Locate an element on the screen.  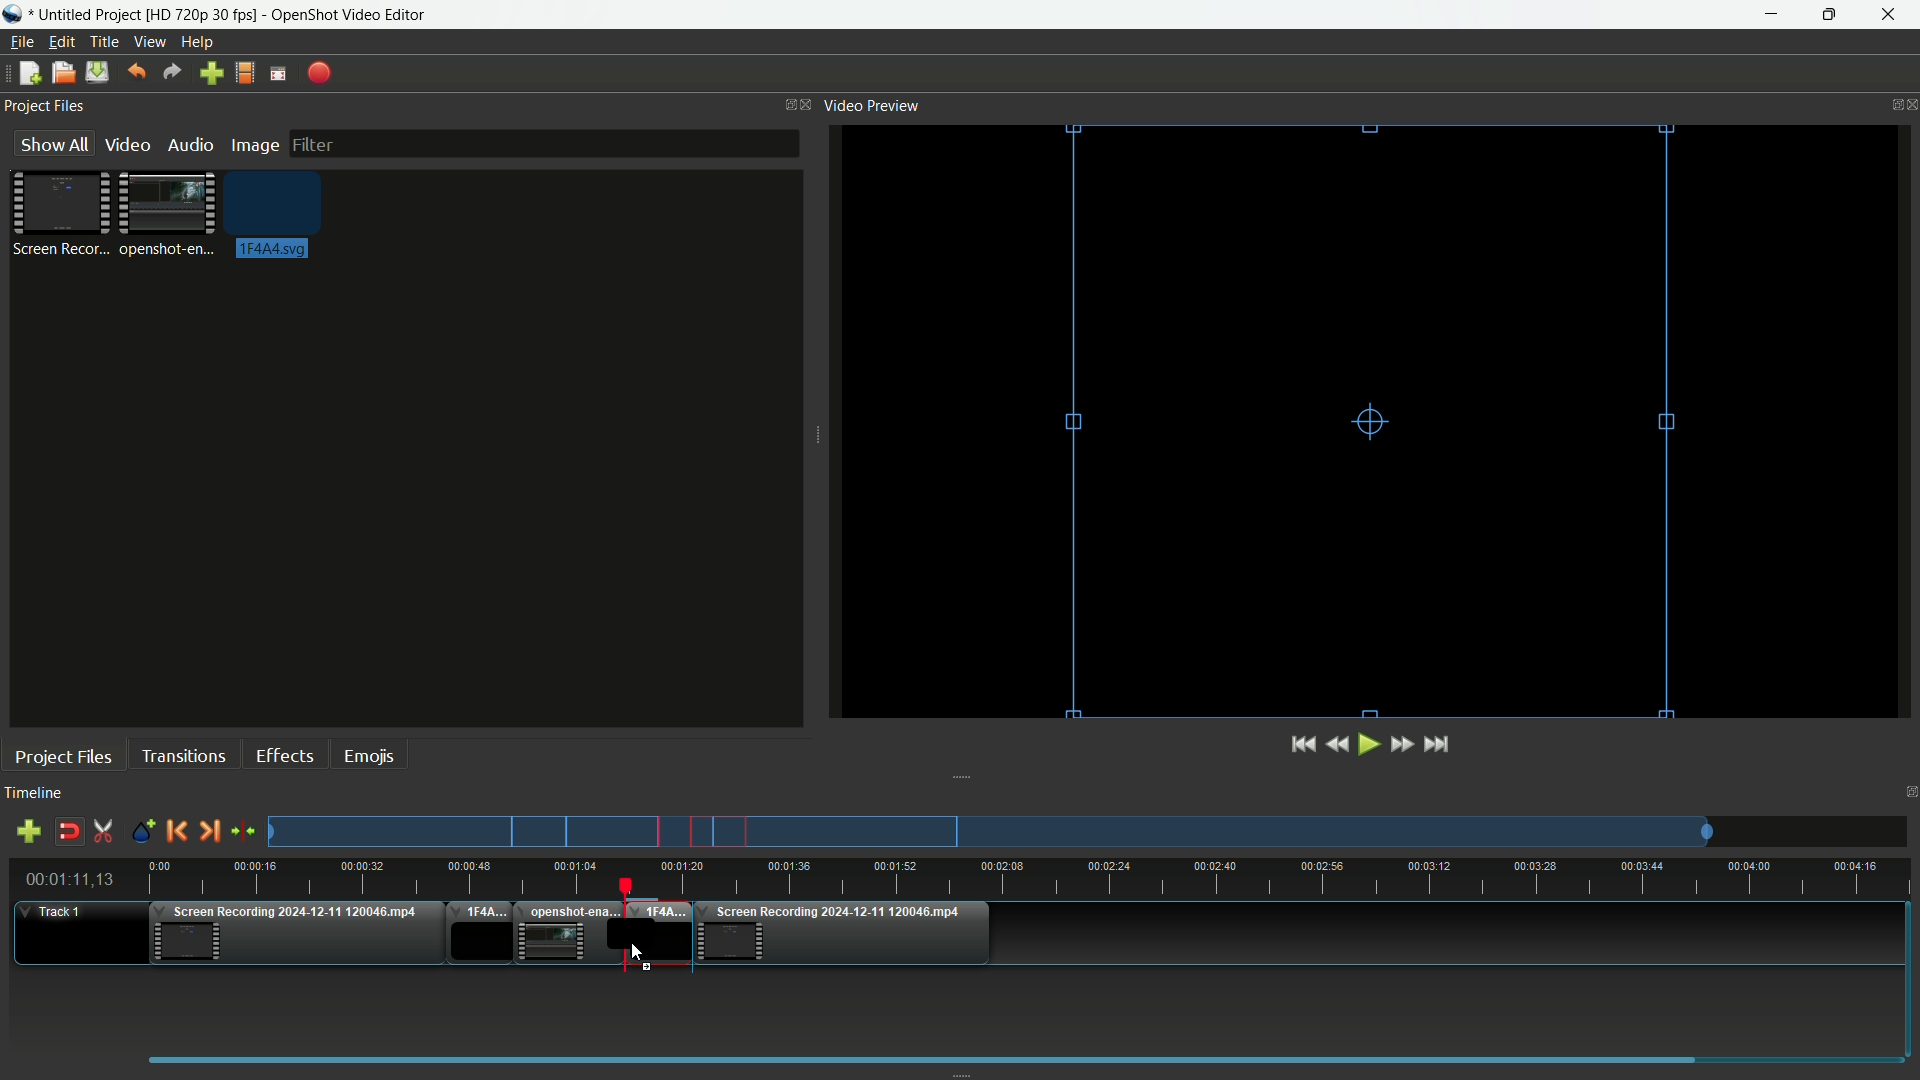
Full screen is located at coordinates (278, 74).